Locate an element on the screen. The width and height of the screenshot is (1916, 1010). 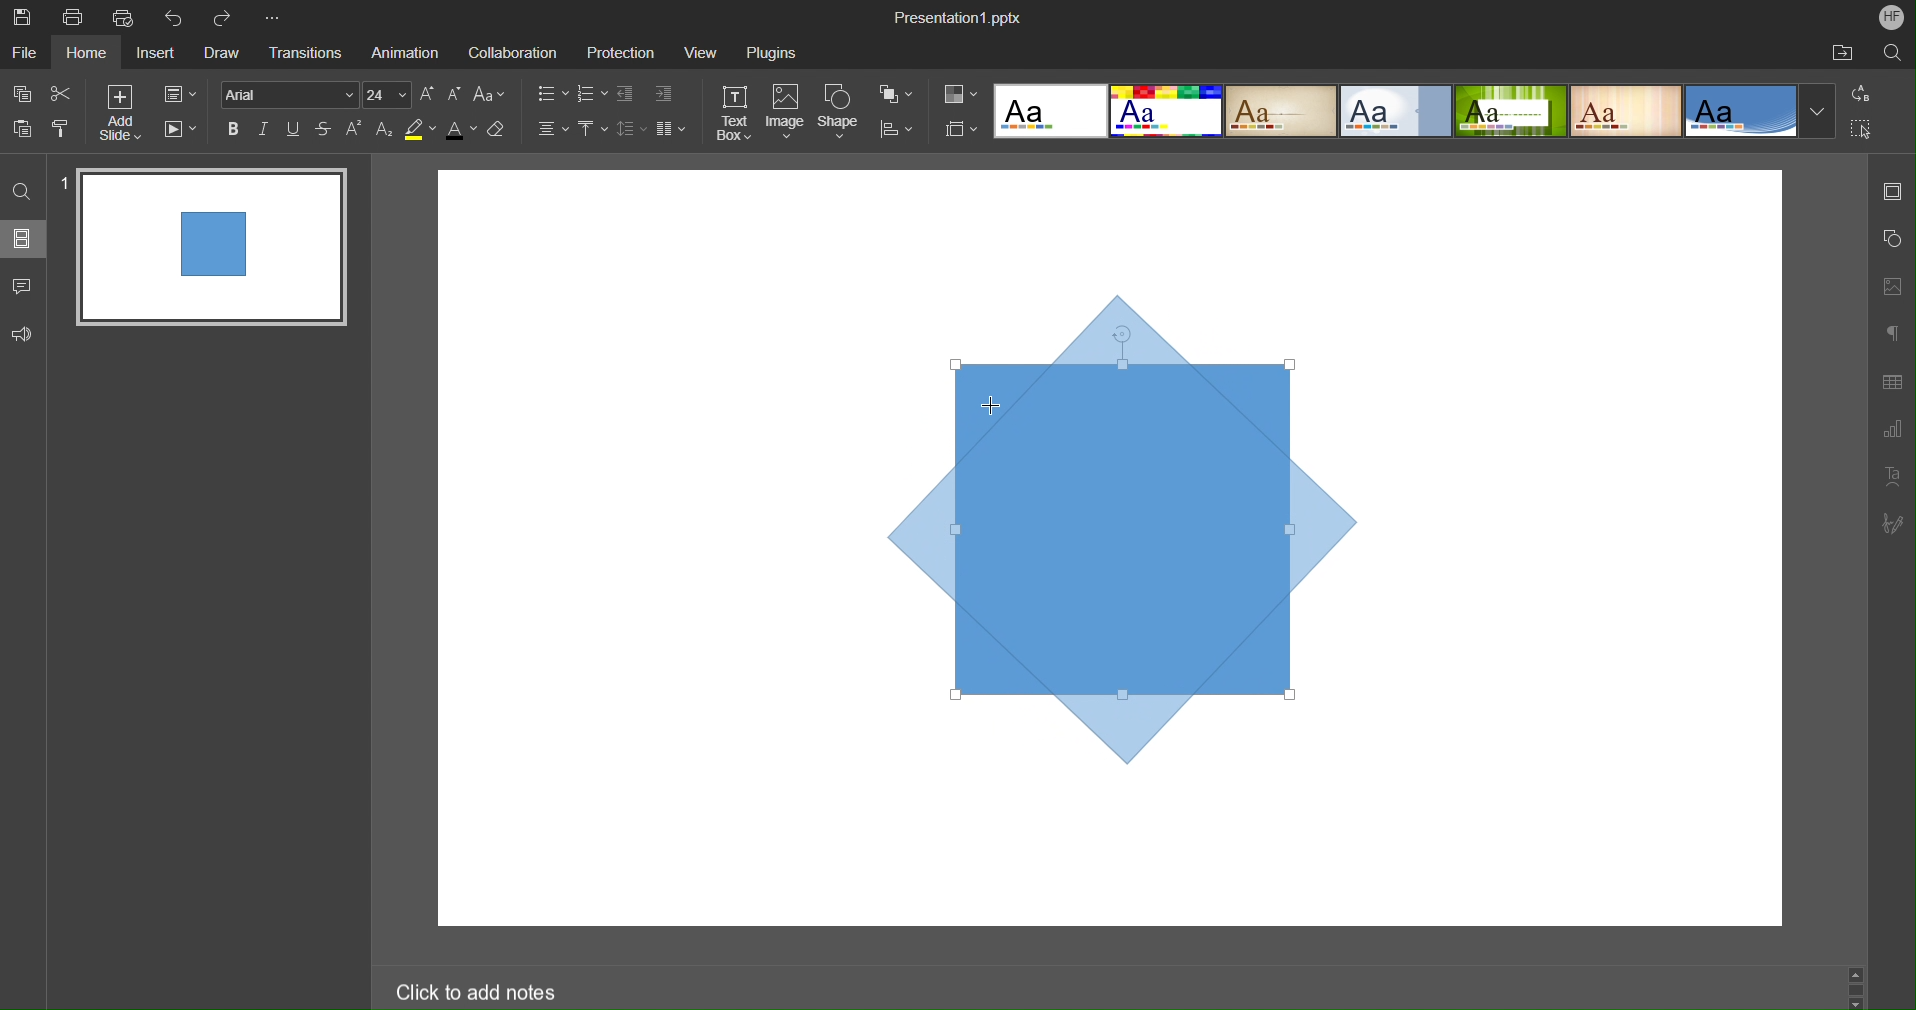
Increase Indent is located at coordinates (665, 94).